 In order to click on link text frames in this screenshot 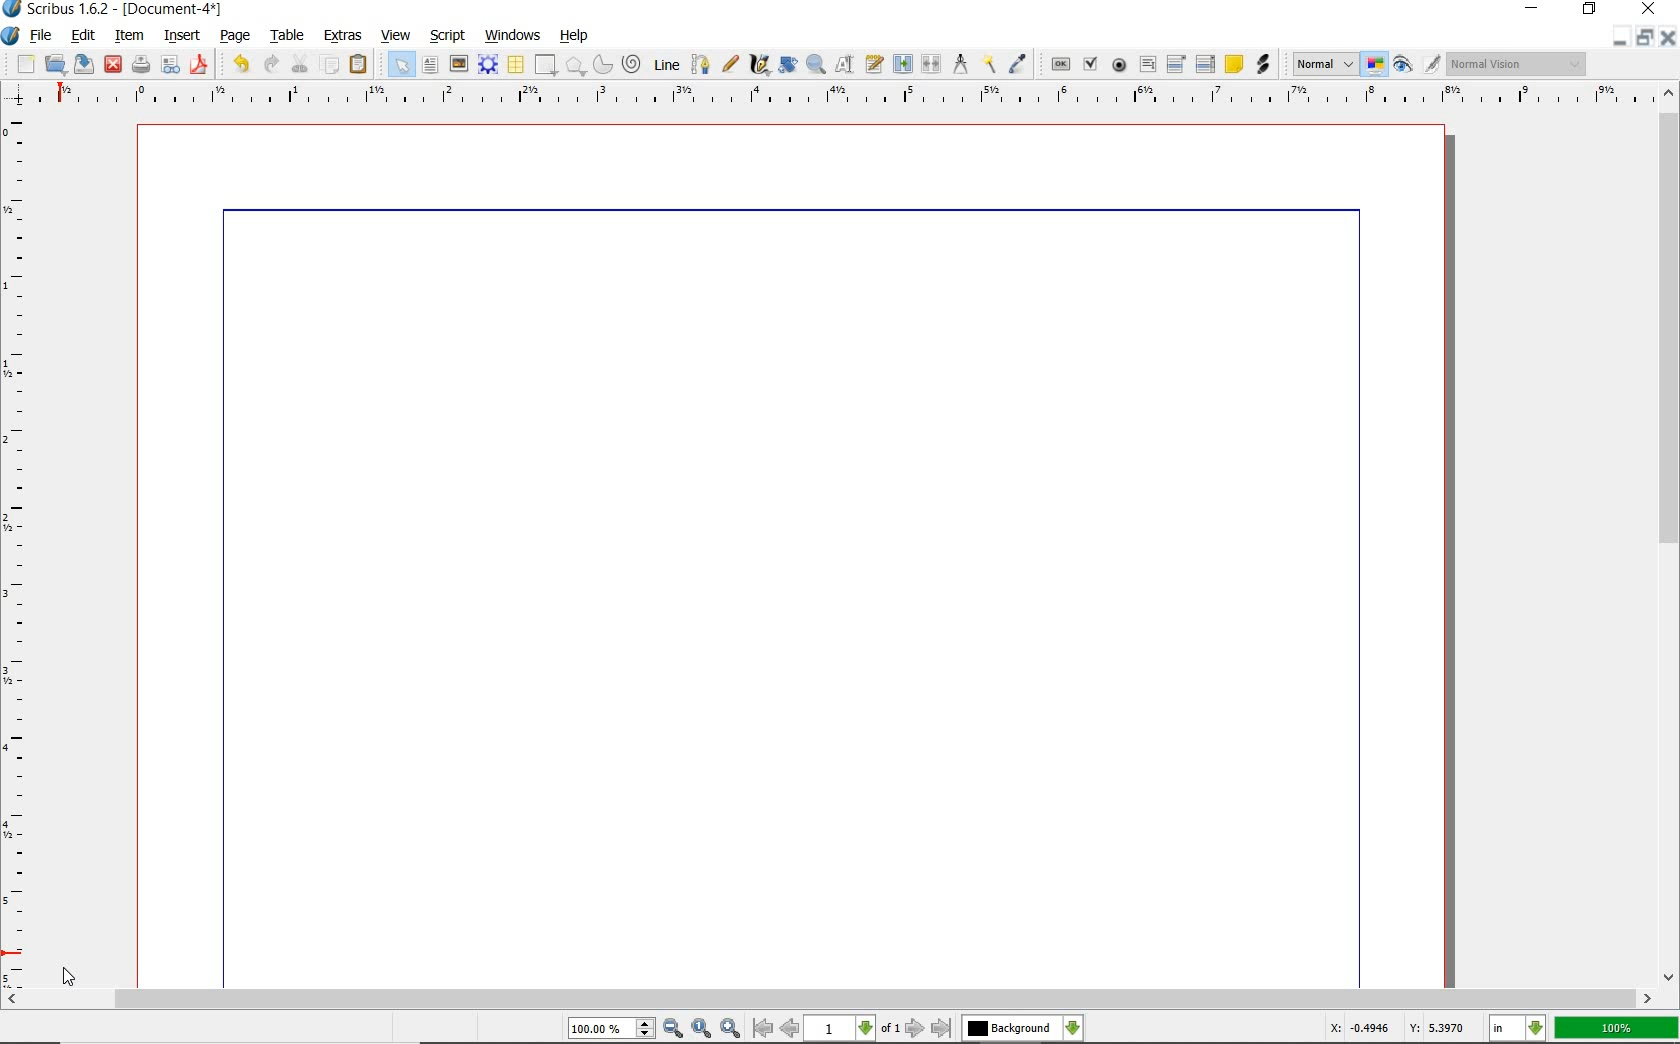, I will do `click(901, 63)`.